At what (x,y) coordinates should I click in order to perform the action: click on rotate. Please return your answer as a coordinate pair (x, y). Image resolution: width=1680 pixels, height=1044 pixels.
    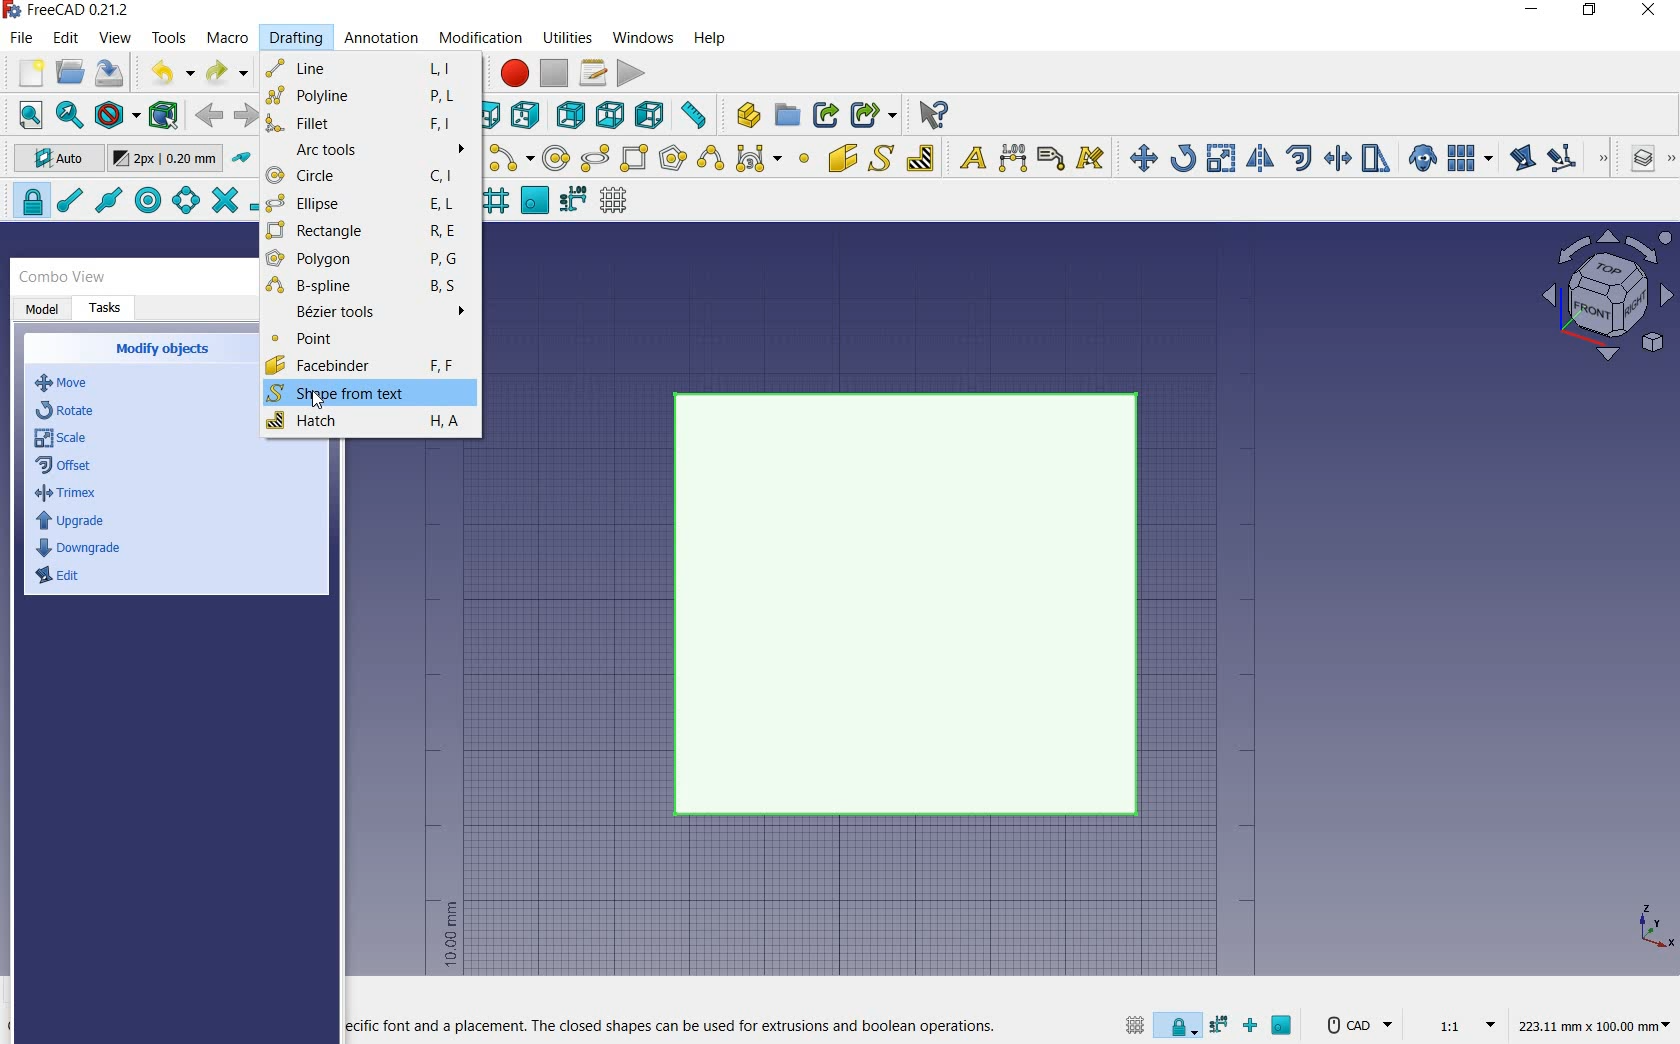
    Looking at the image, I should click on (68, 409).